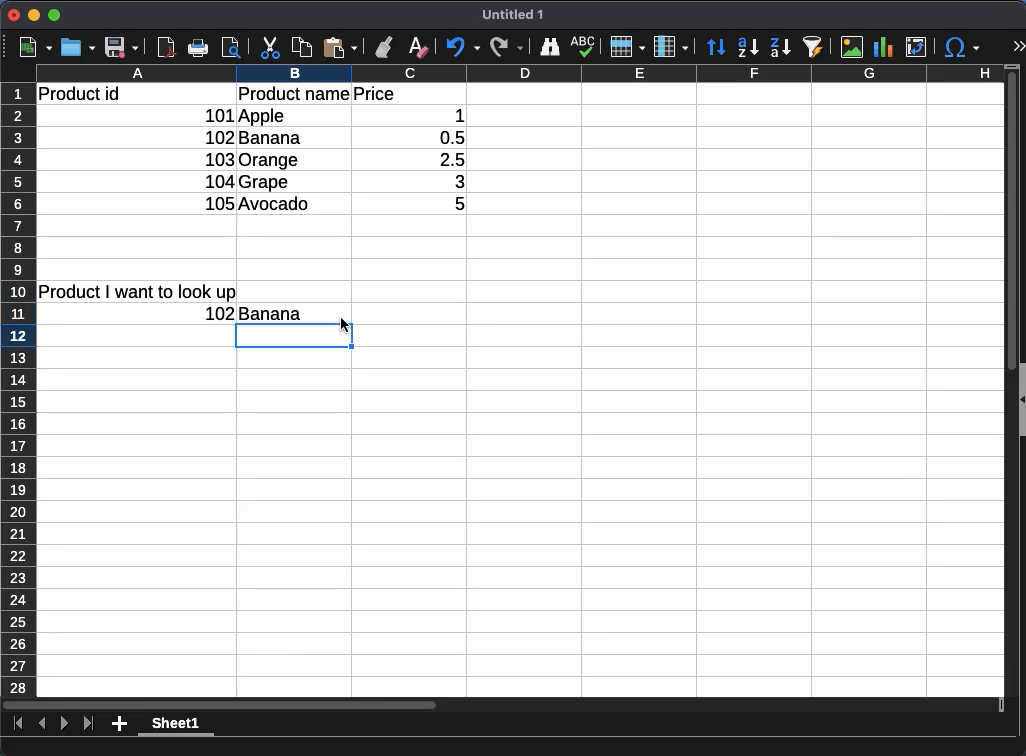 Image resolution: width=1026 pixels, height=756 pixels. I want to click on cursor, so click(344, 326).